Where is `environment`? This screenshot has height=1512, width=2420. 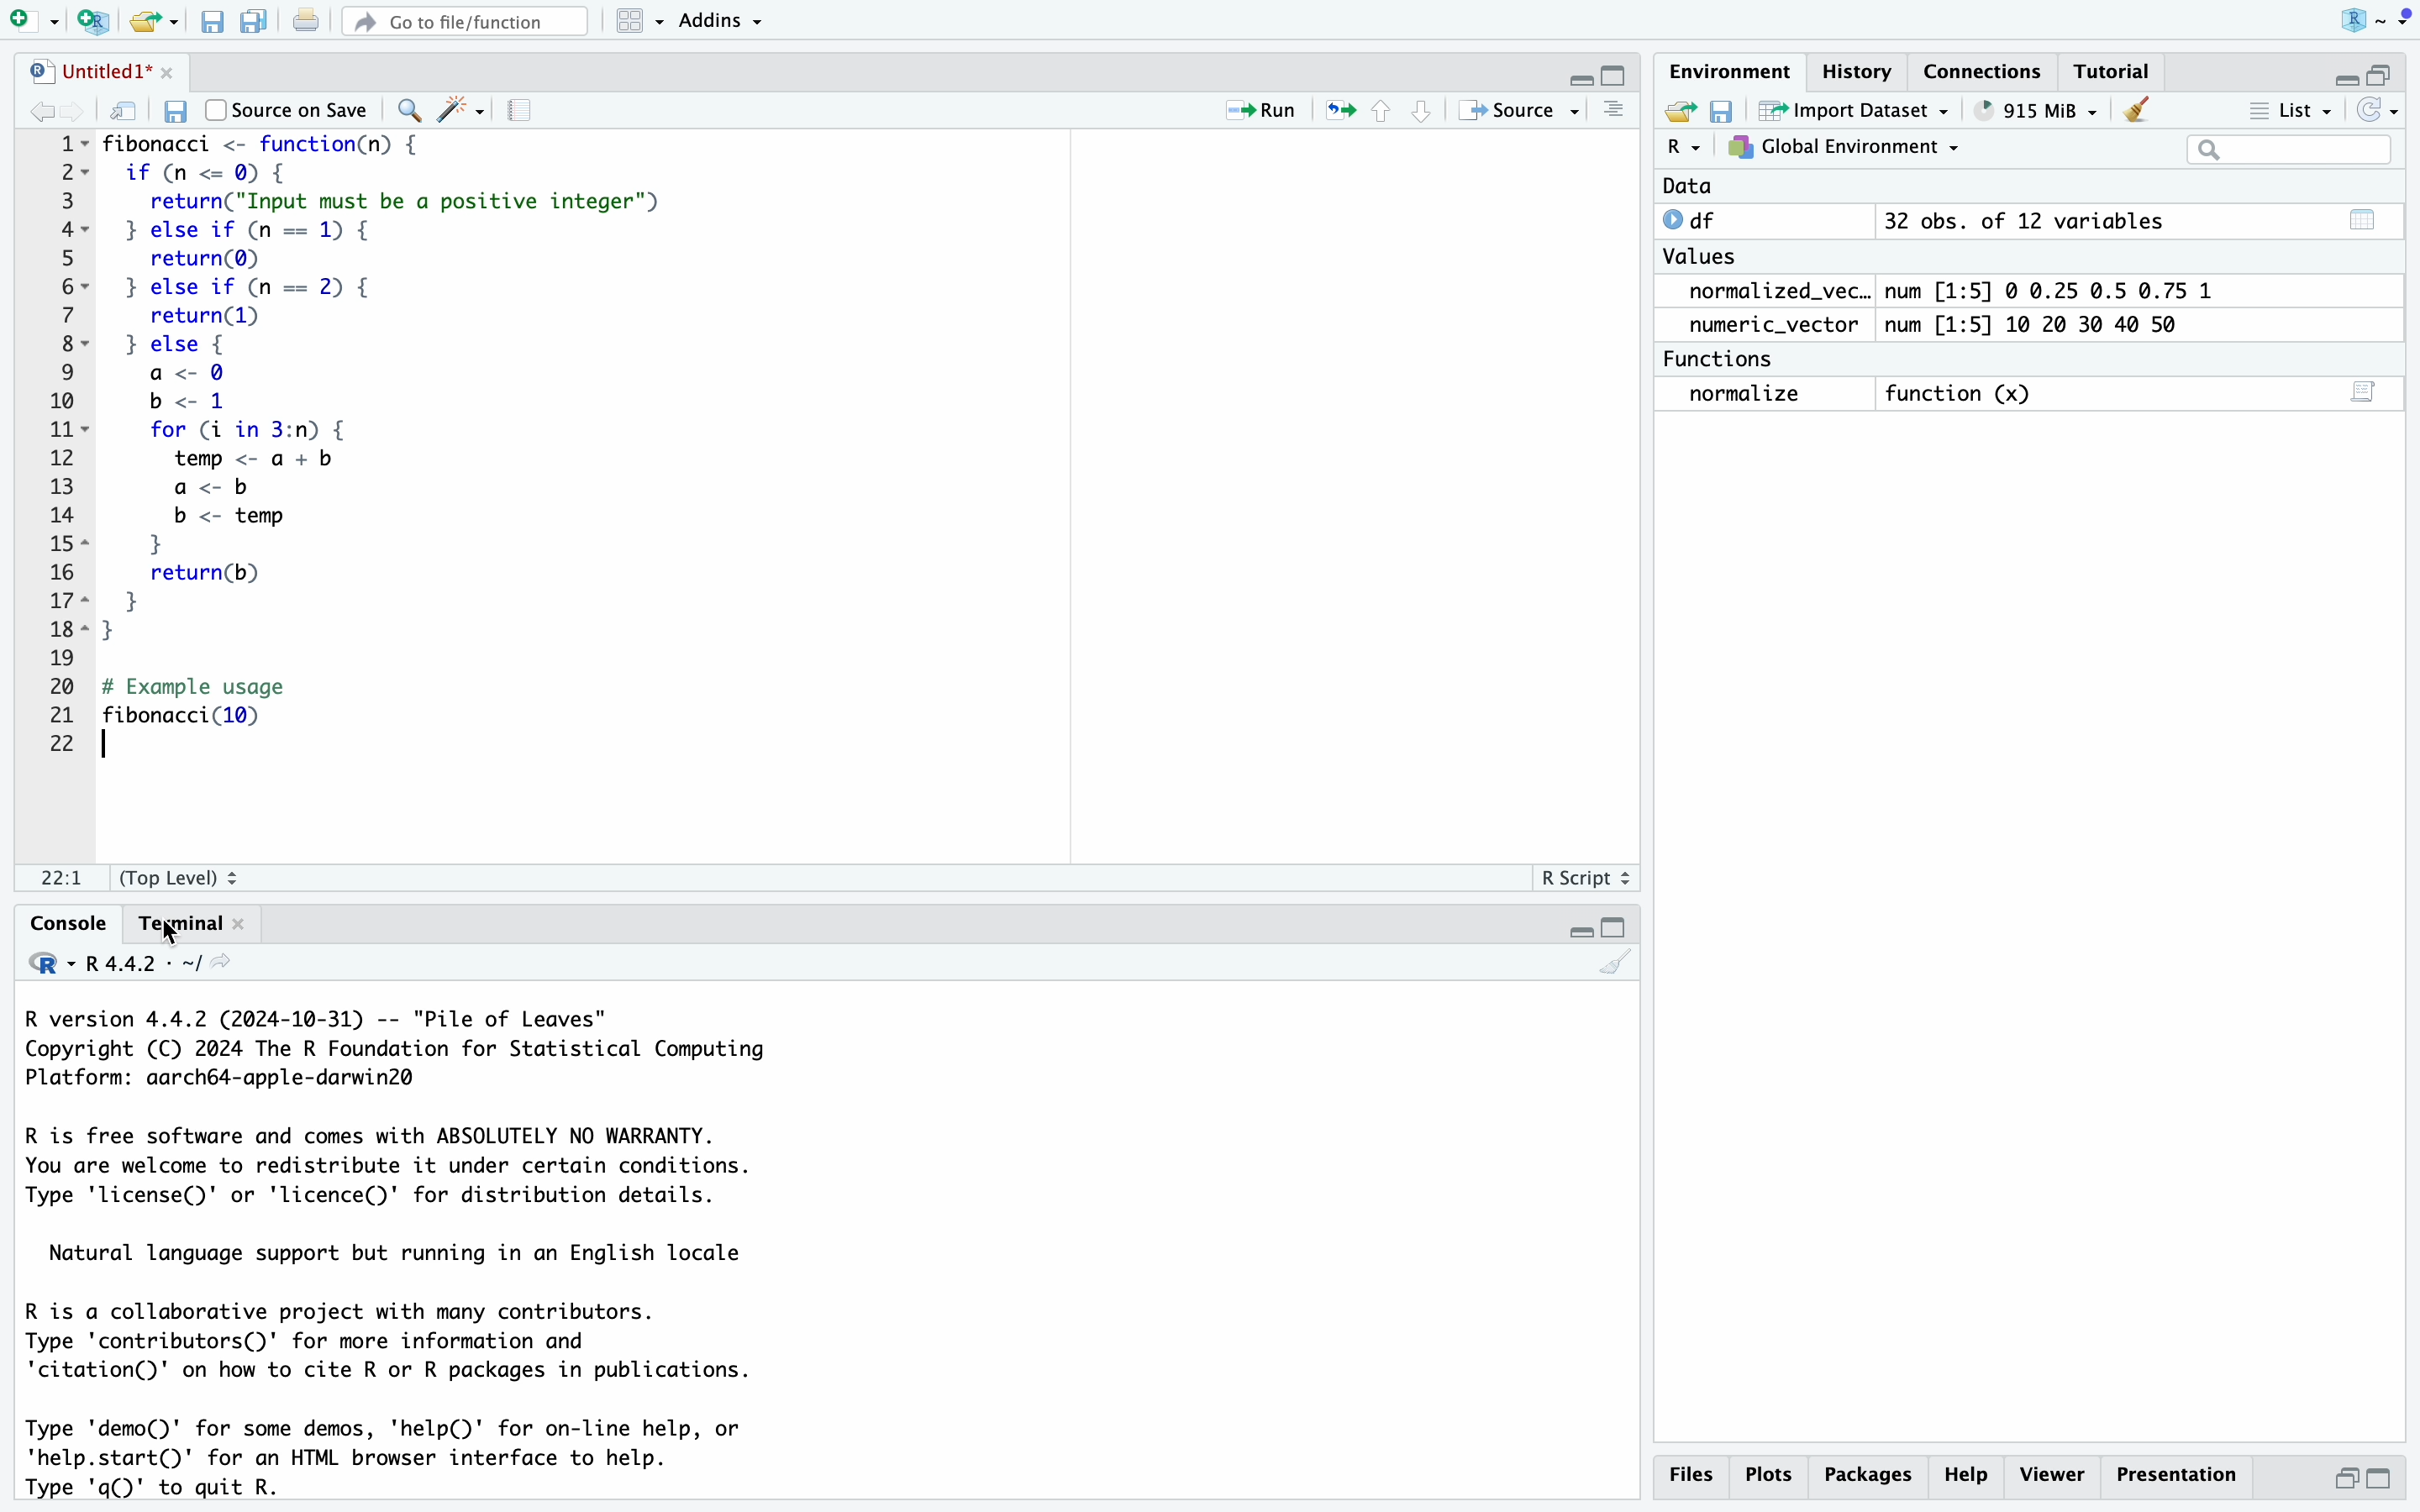
environment is located at coordinates (1726, 70).